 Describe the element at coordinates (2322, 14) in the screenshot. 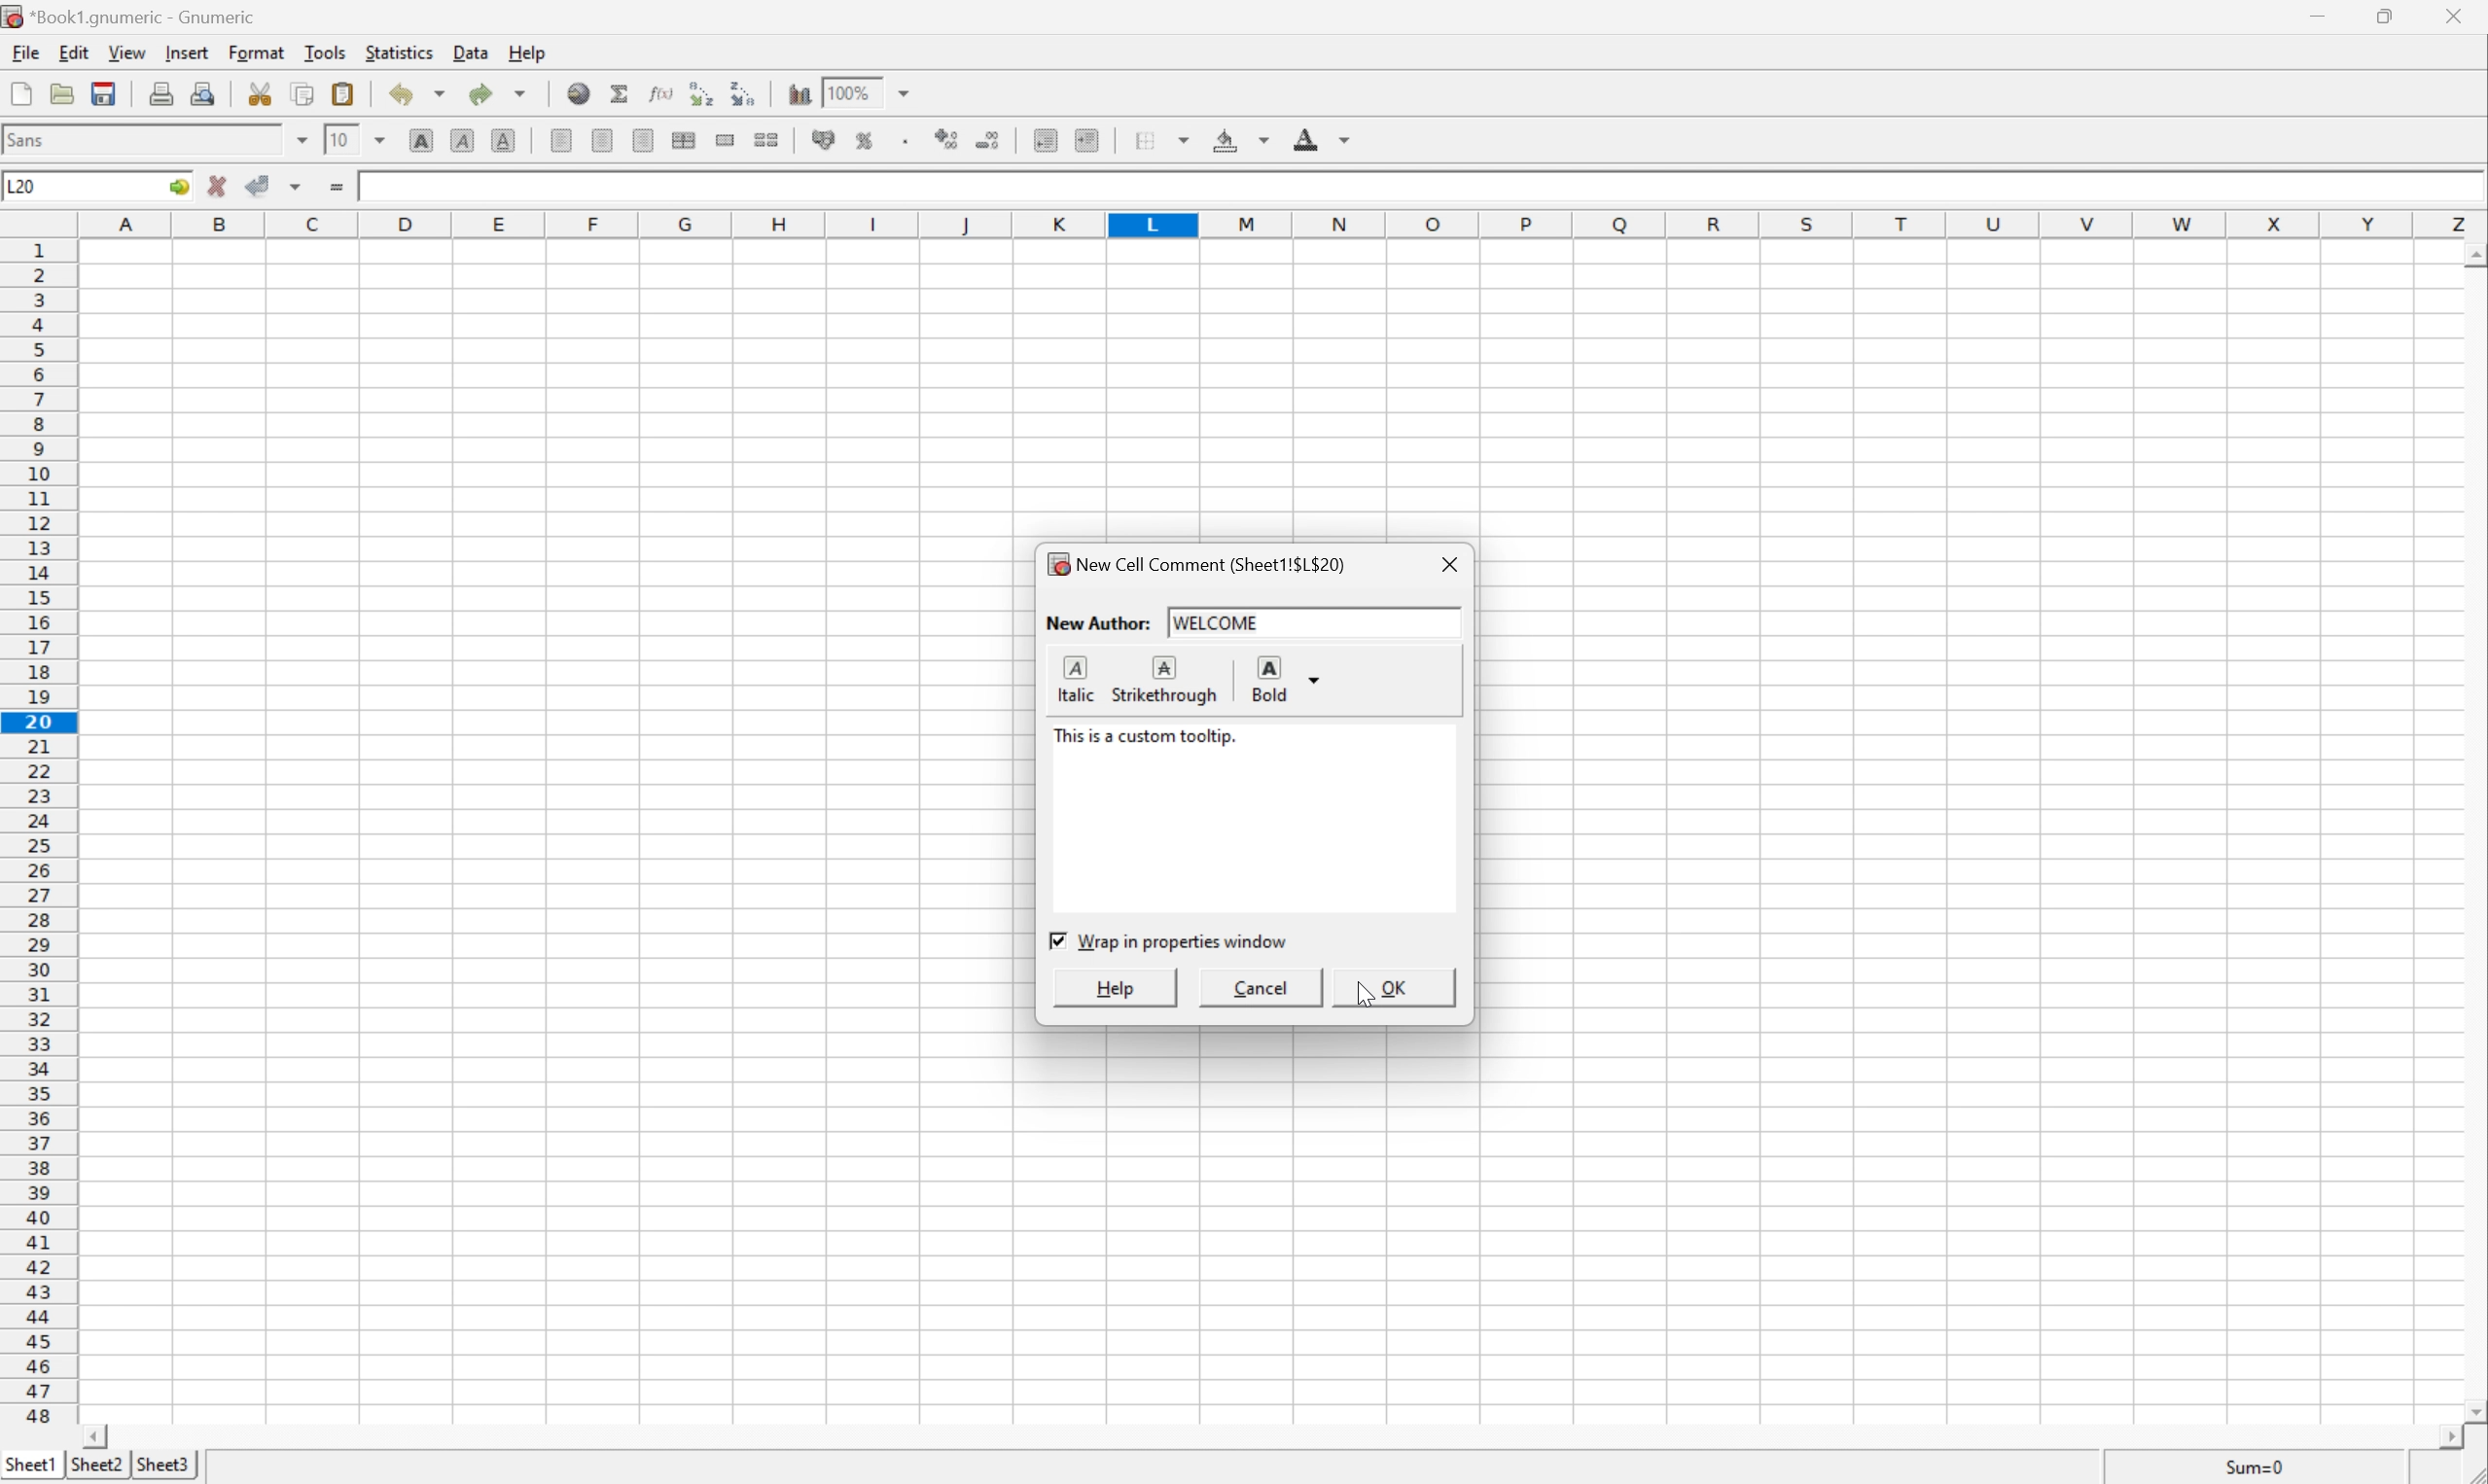

I see `Minimize` at that location.